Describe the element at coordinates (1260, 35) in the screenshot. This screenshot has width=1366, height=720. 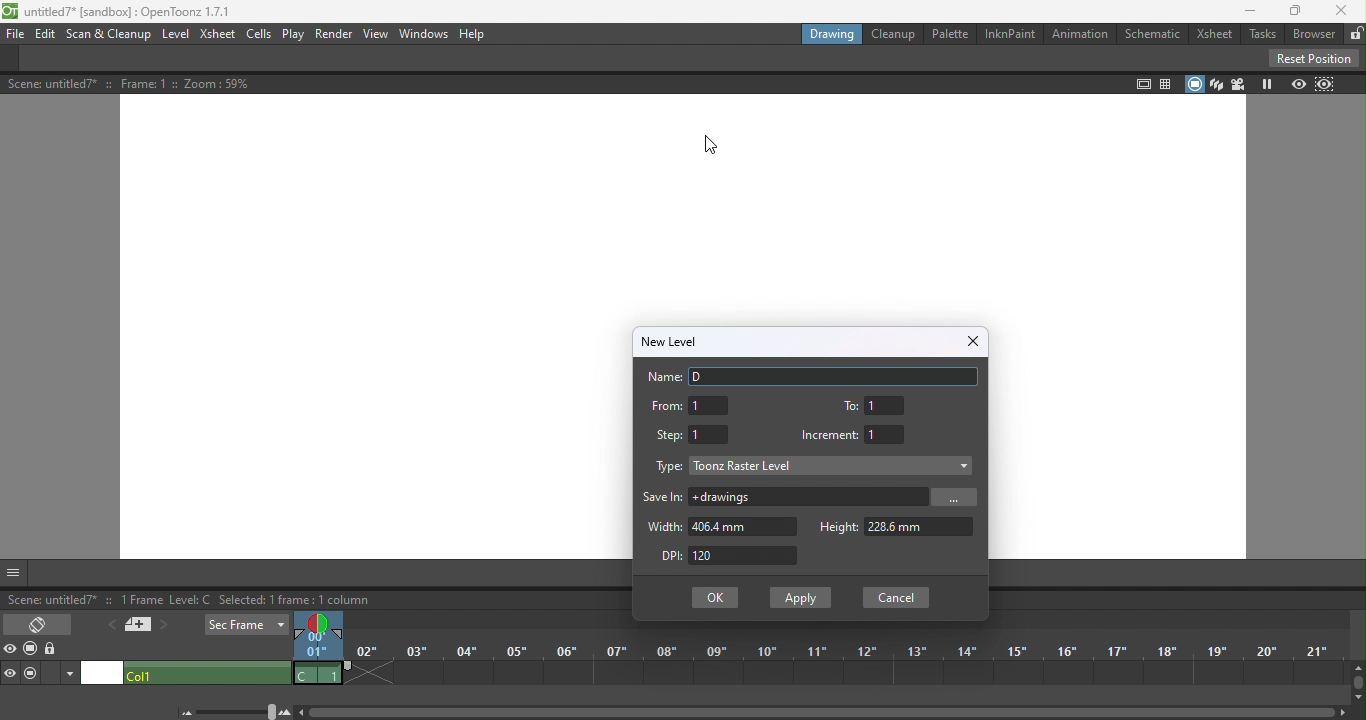
I see `Tasks` at that location.